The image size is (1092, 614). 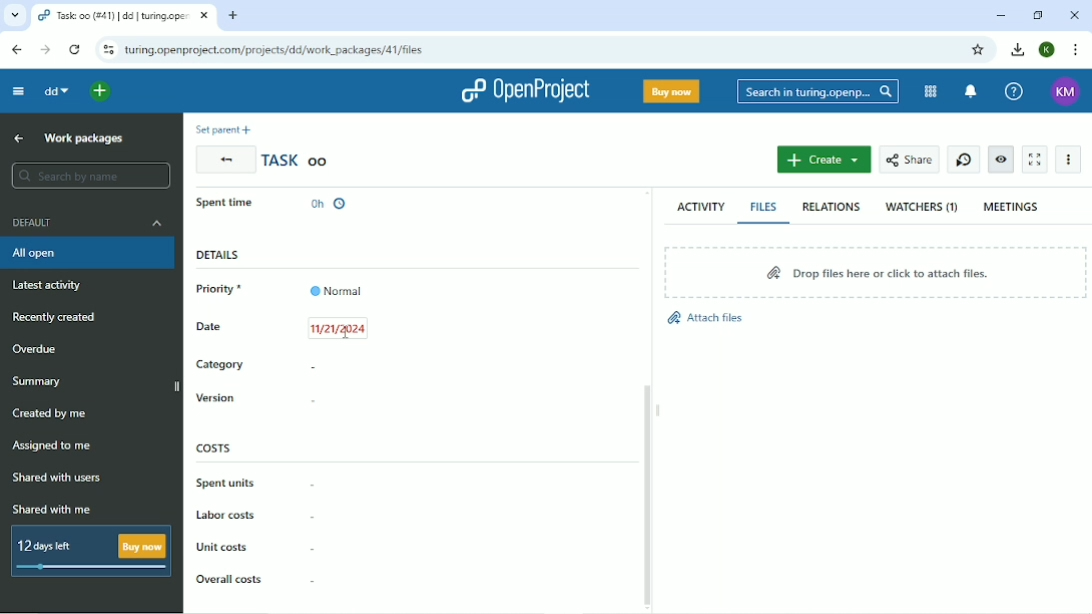 I want to click on View site information, so click(x=107, y=50).